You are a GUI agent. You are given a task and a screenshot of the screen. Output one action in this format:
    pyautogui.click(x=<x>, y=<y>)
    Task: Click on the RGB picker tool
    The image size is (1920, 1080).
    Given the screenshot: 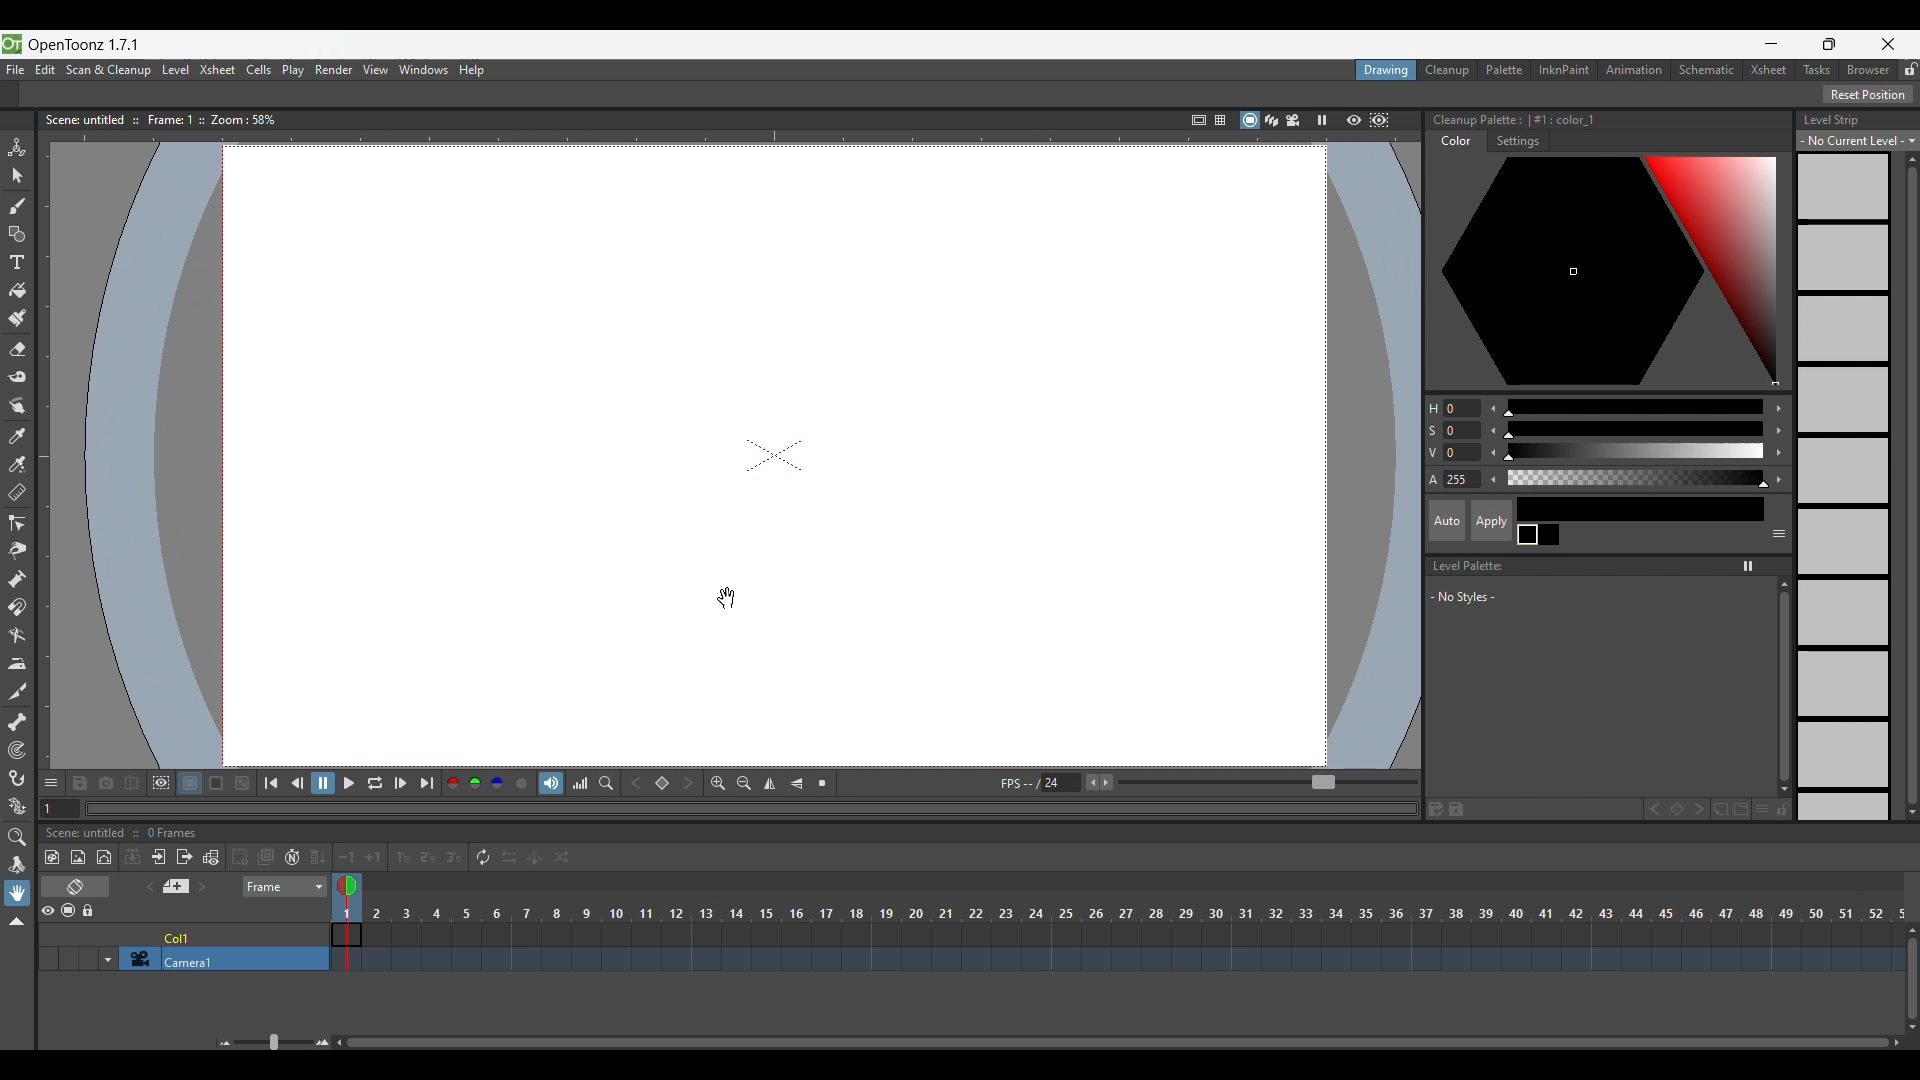 What is the action you would take?
    pyautogui.click(x=18, y=465)
    